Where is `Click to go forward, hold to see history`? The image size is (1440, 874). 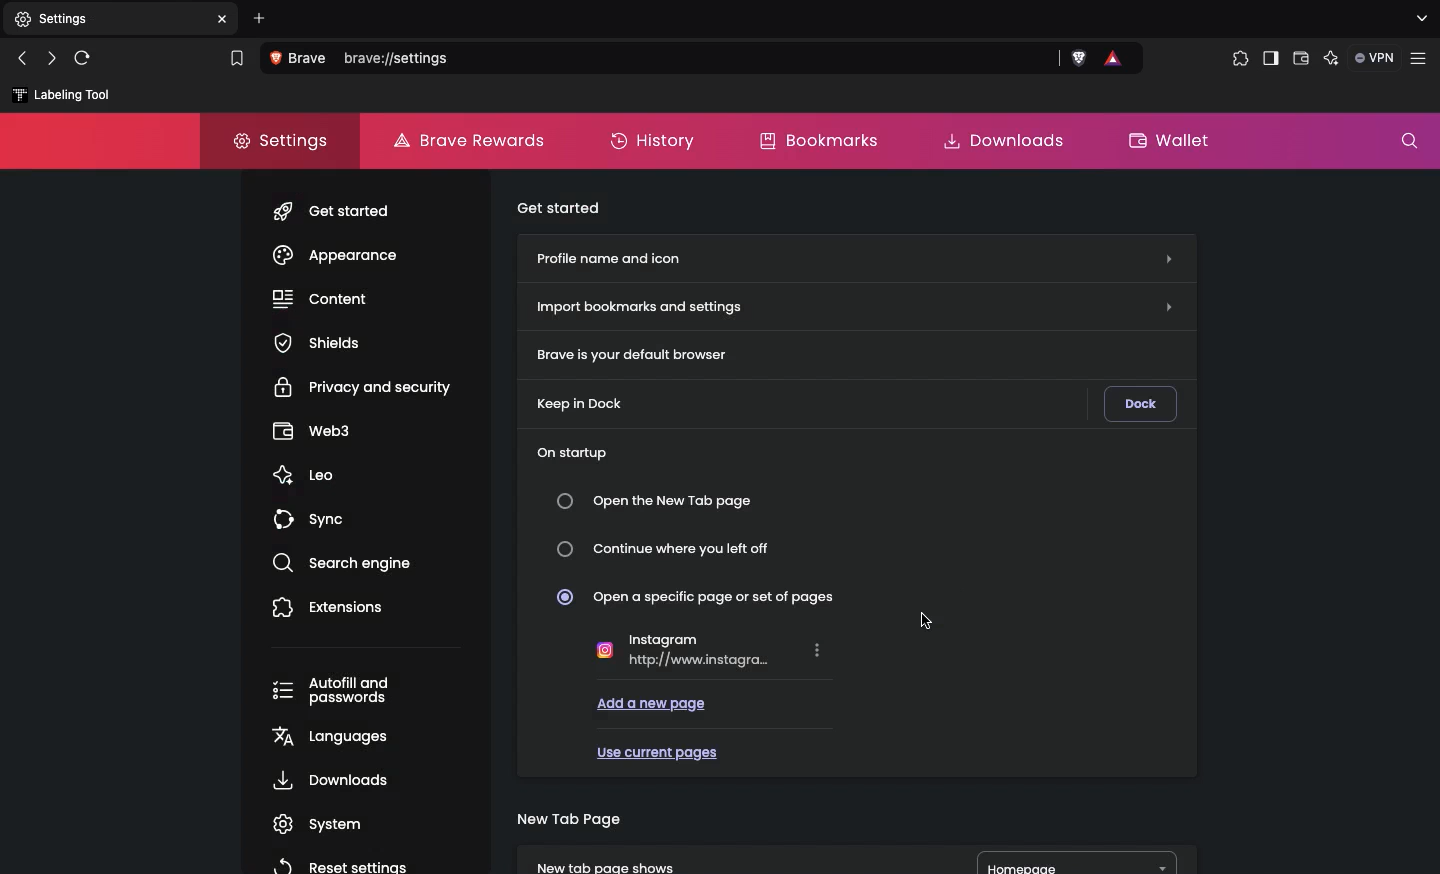
Click to go forward, hold to see history is located at coordinates (52, 57).